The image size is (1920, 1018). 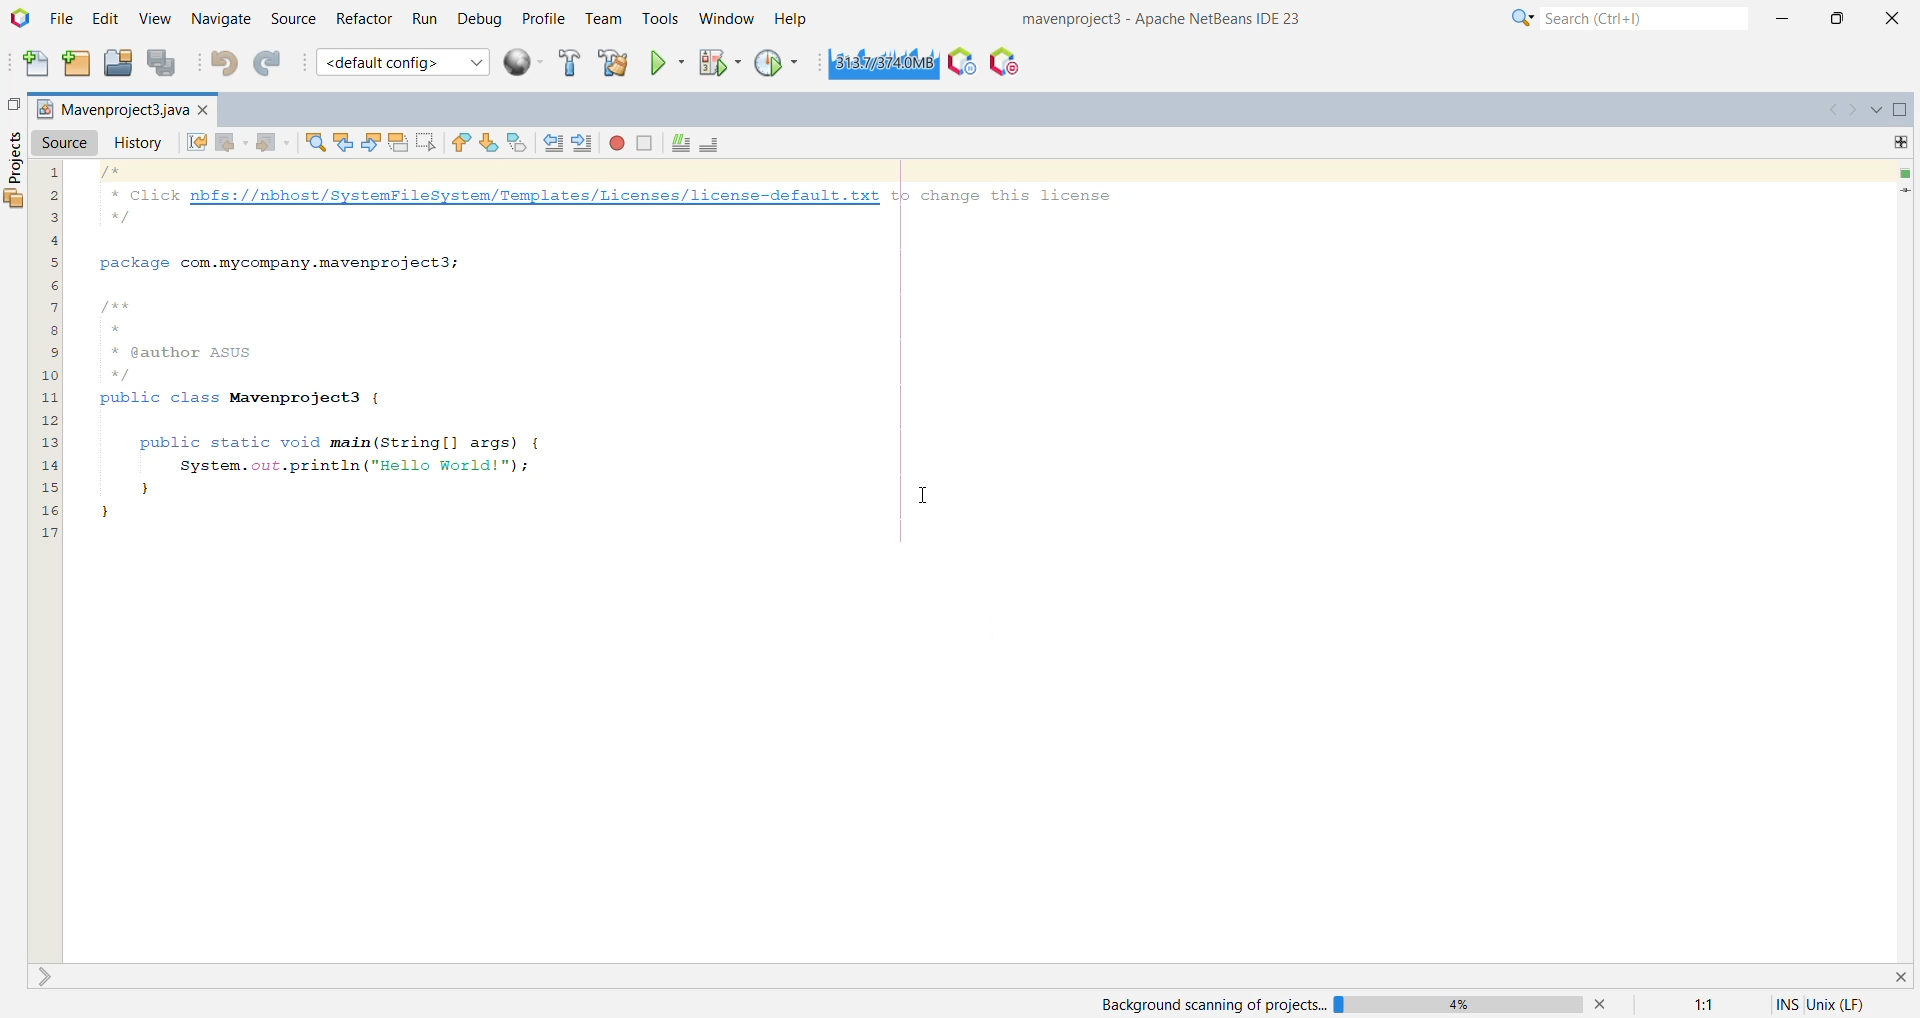 What do you see at coordinates (267, 63) in the screenshot?
I see `Redo` at bounding box center [267, 63].